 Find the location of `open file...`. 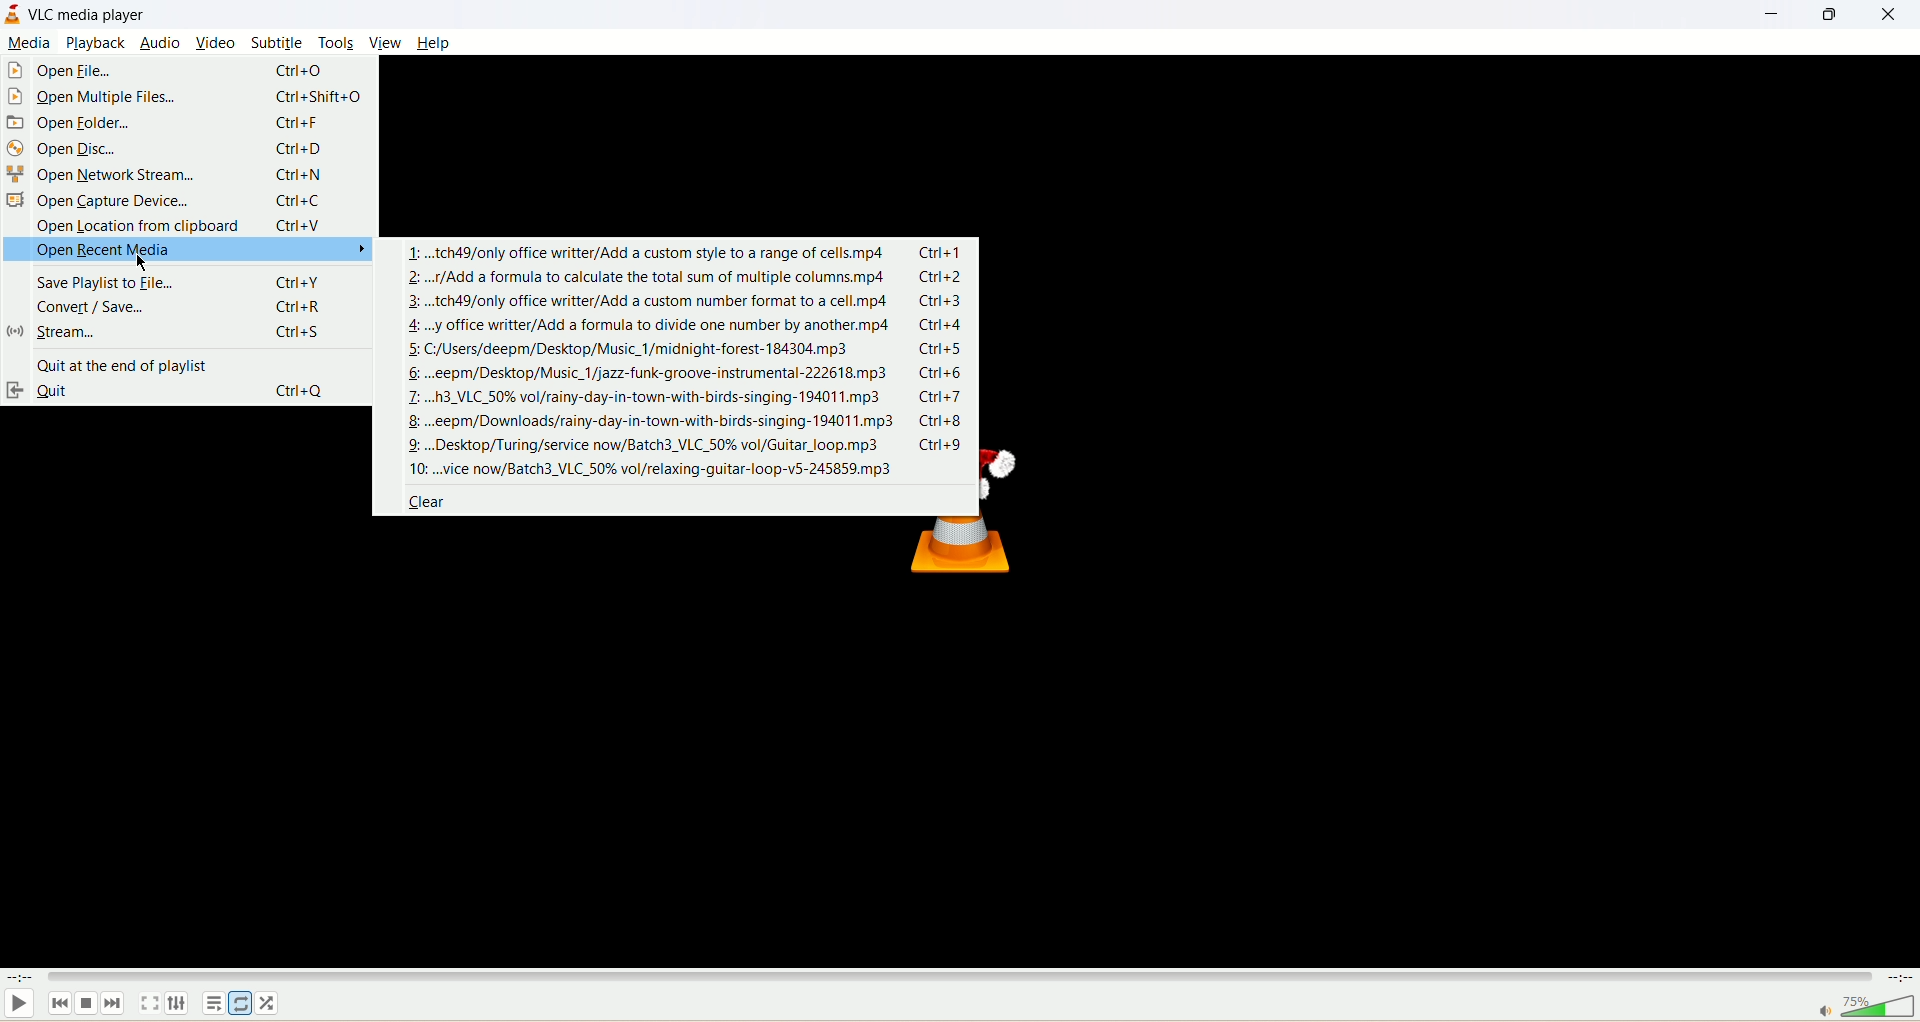

open file... is located at coordinates (62, 71).